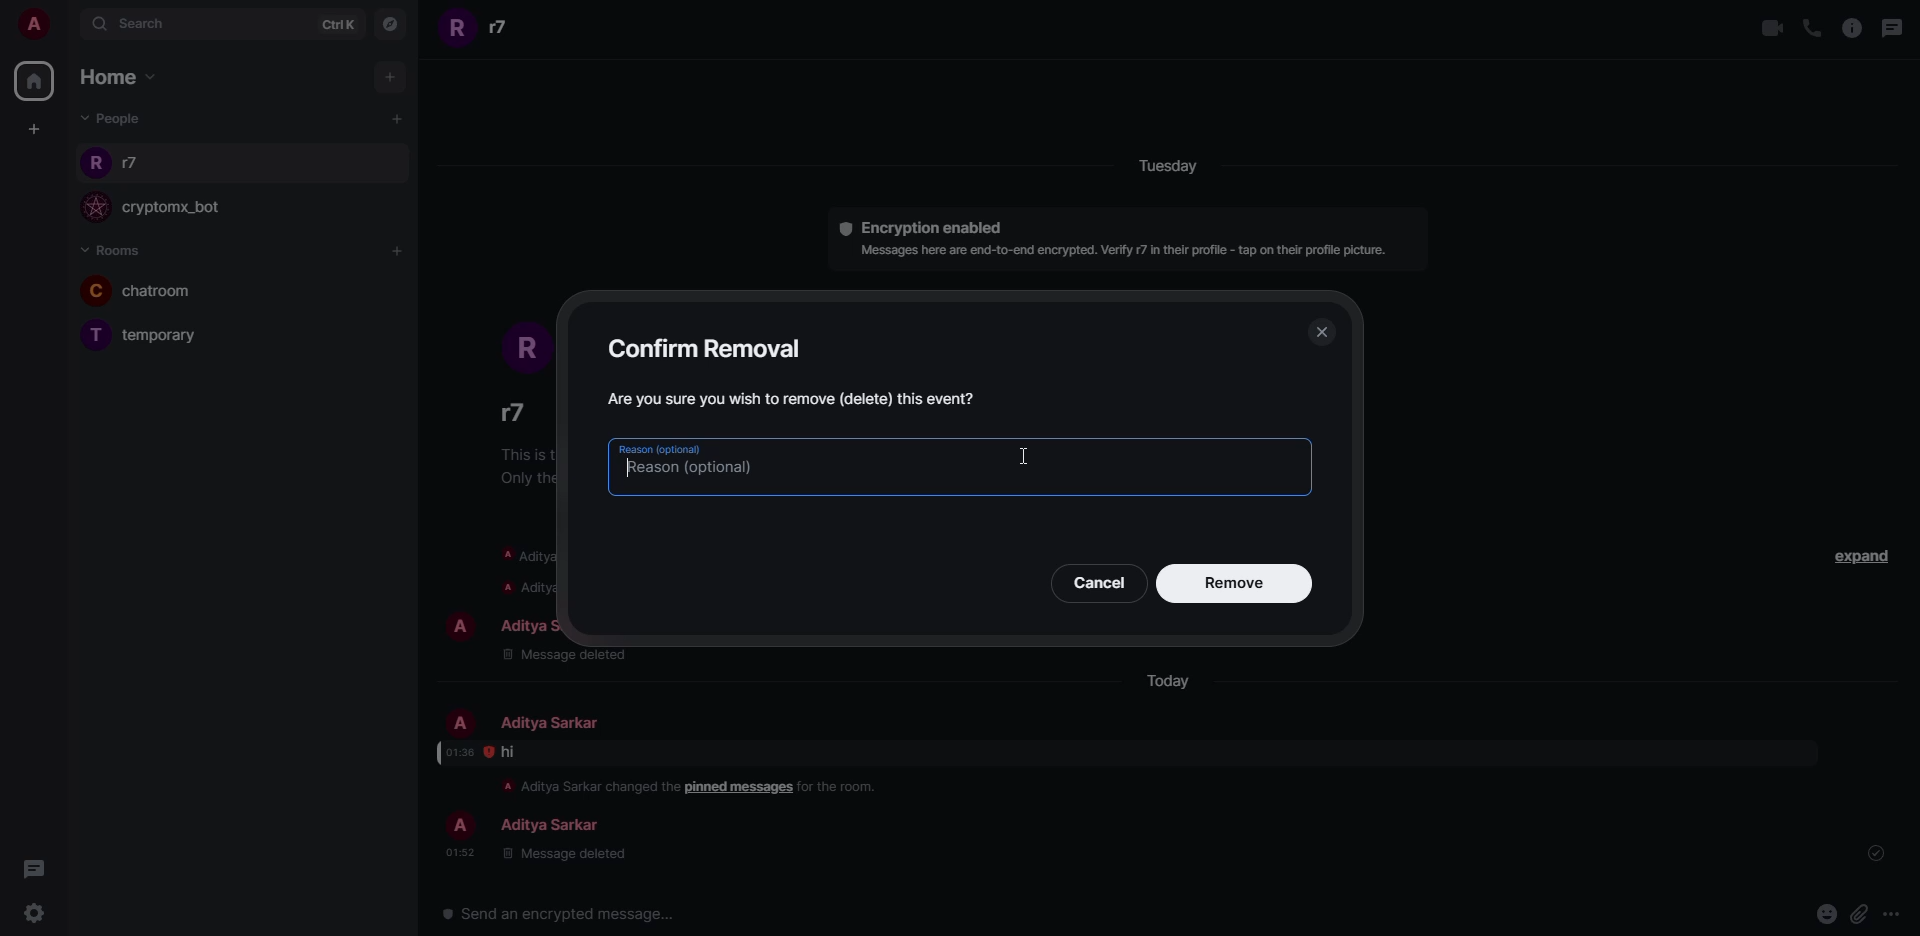 The image size is (1920, 936). Describe the element at coordinates (460, 852) in the screenshot. I see `time` at that location.